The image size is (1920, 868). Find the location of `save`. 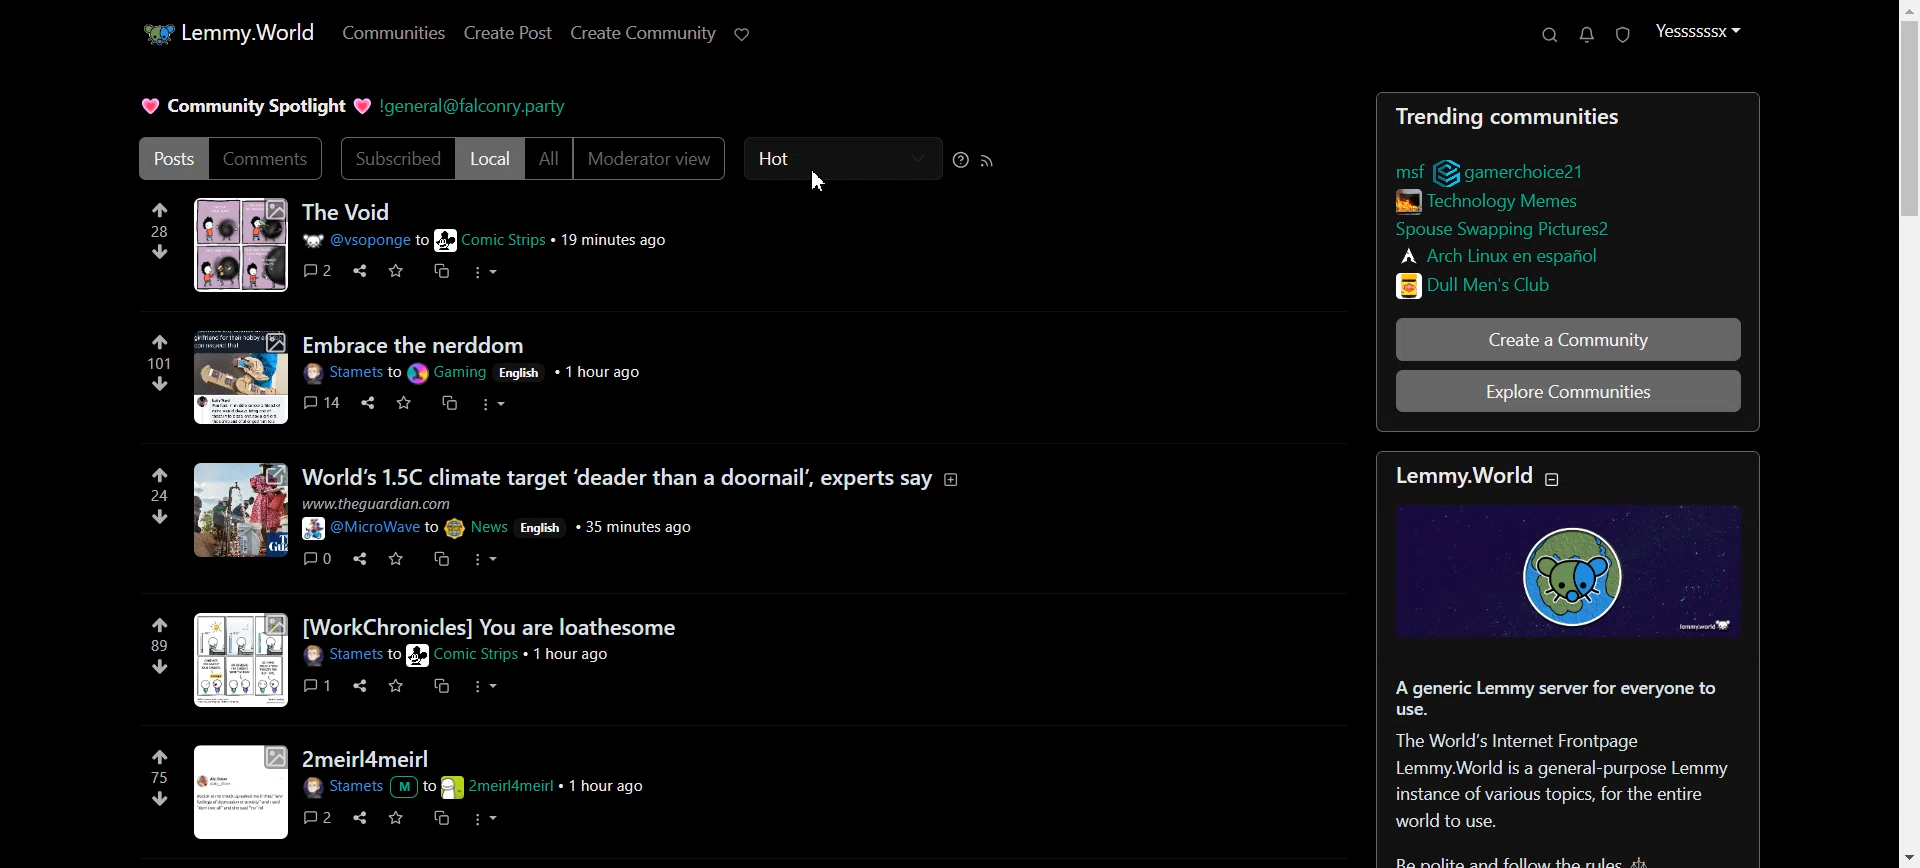

save is located at coordinates (398, 686).